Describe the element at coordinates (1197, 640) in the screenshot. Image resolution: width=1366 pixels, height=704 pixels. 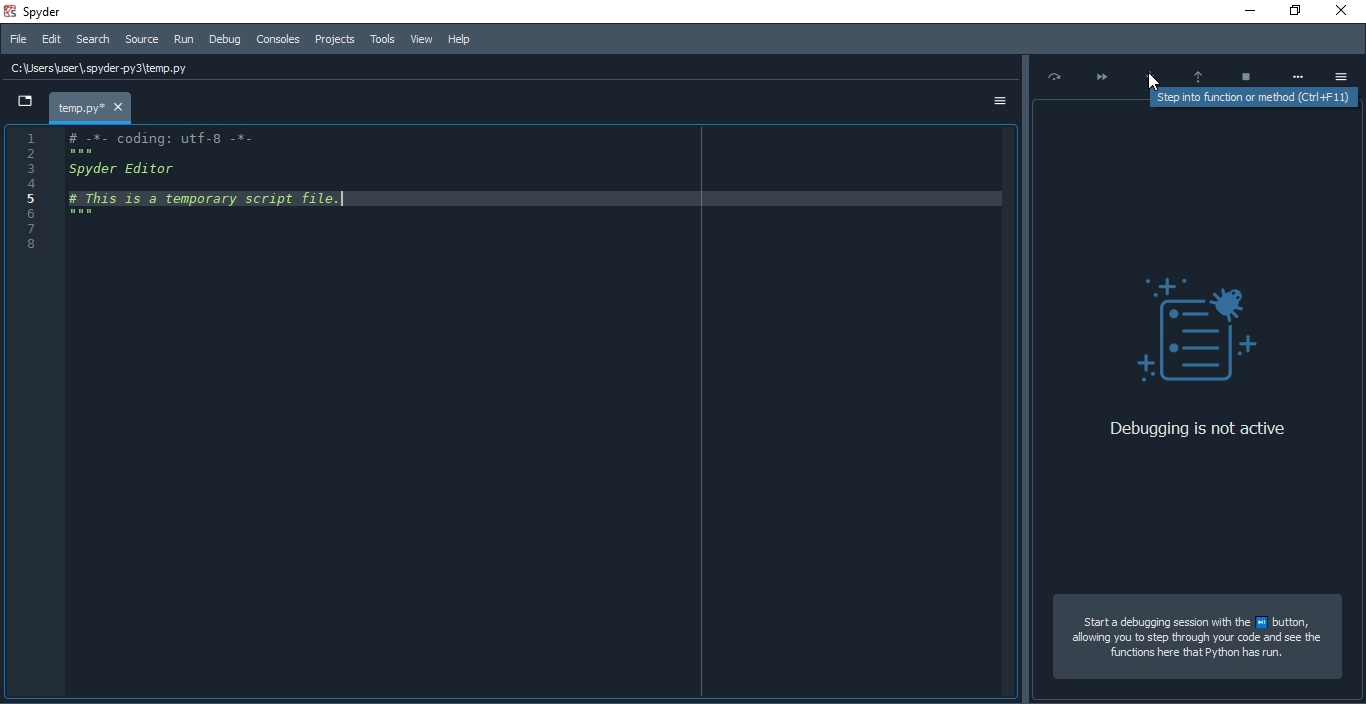
I see `Start a debugging session with the button,
allowing you to step through your code and see the
functions here that Python has run.` at that location.